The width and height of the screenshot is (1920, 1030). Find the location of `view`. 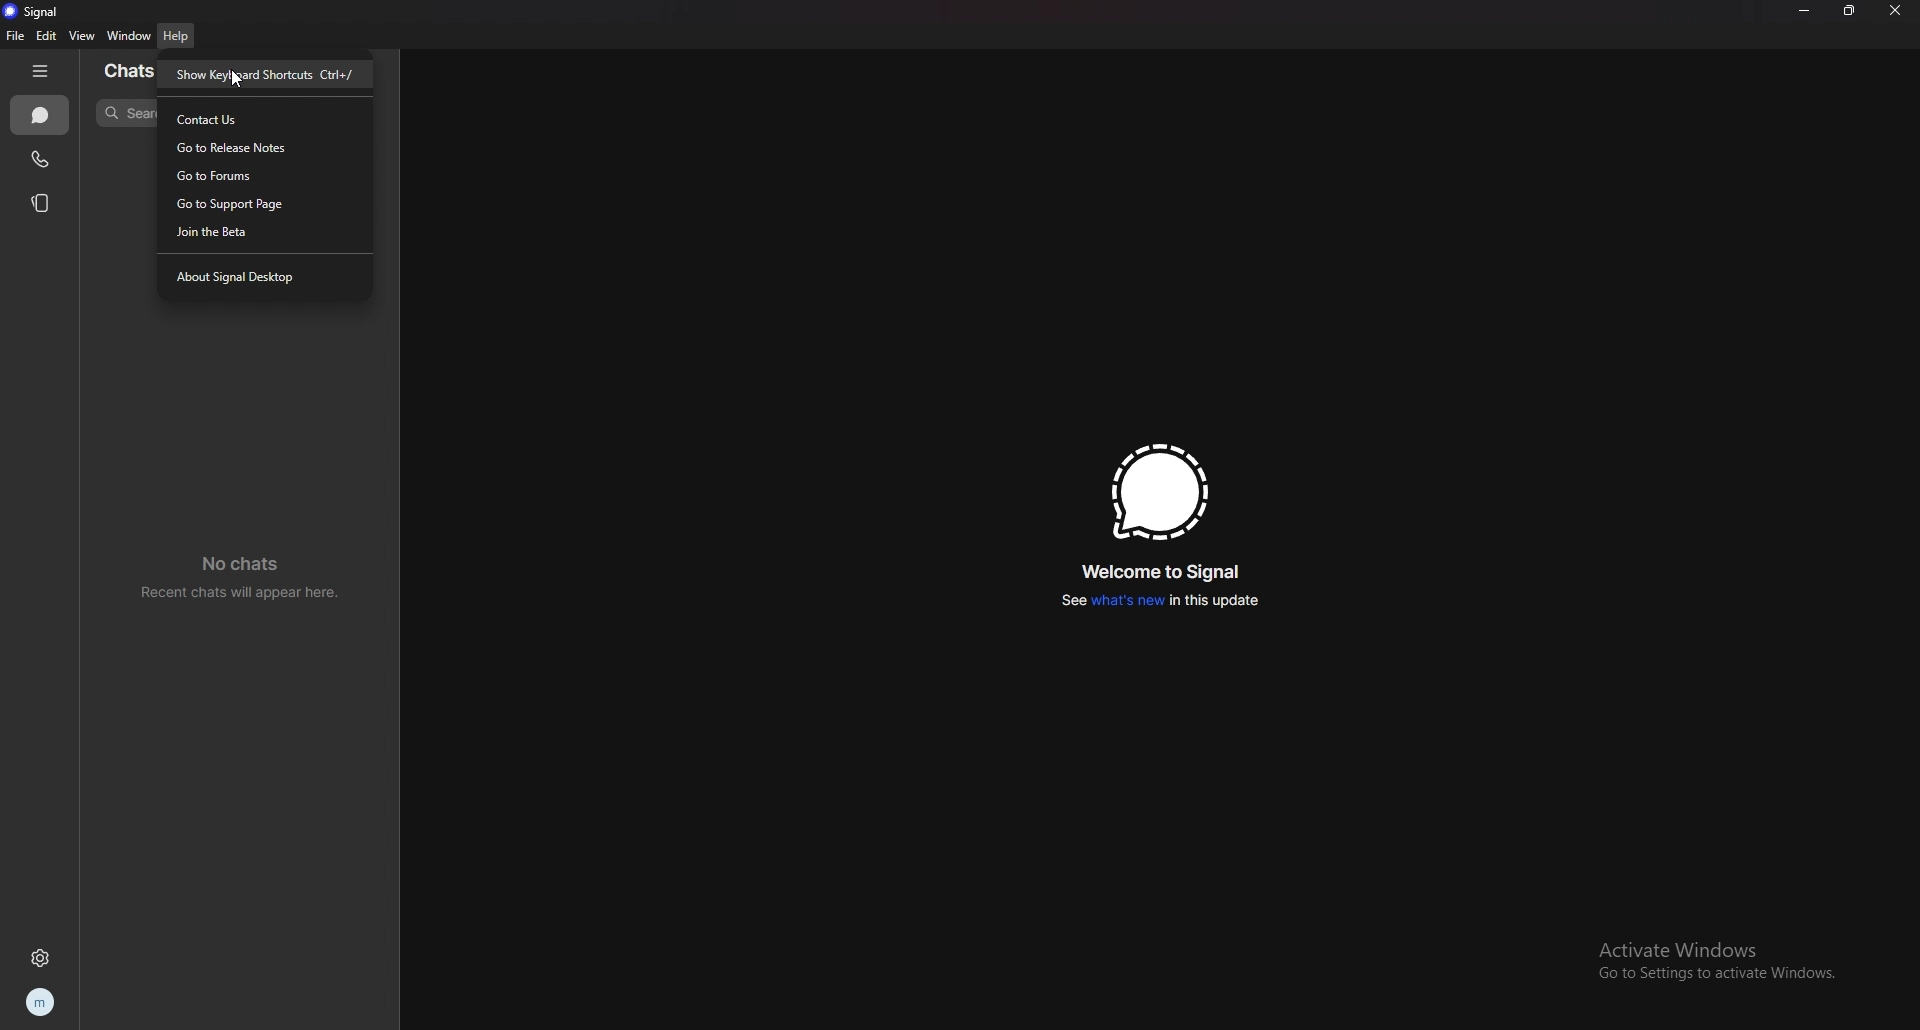

view is located at coordinates (82, 36).